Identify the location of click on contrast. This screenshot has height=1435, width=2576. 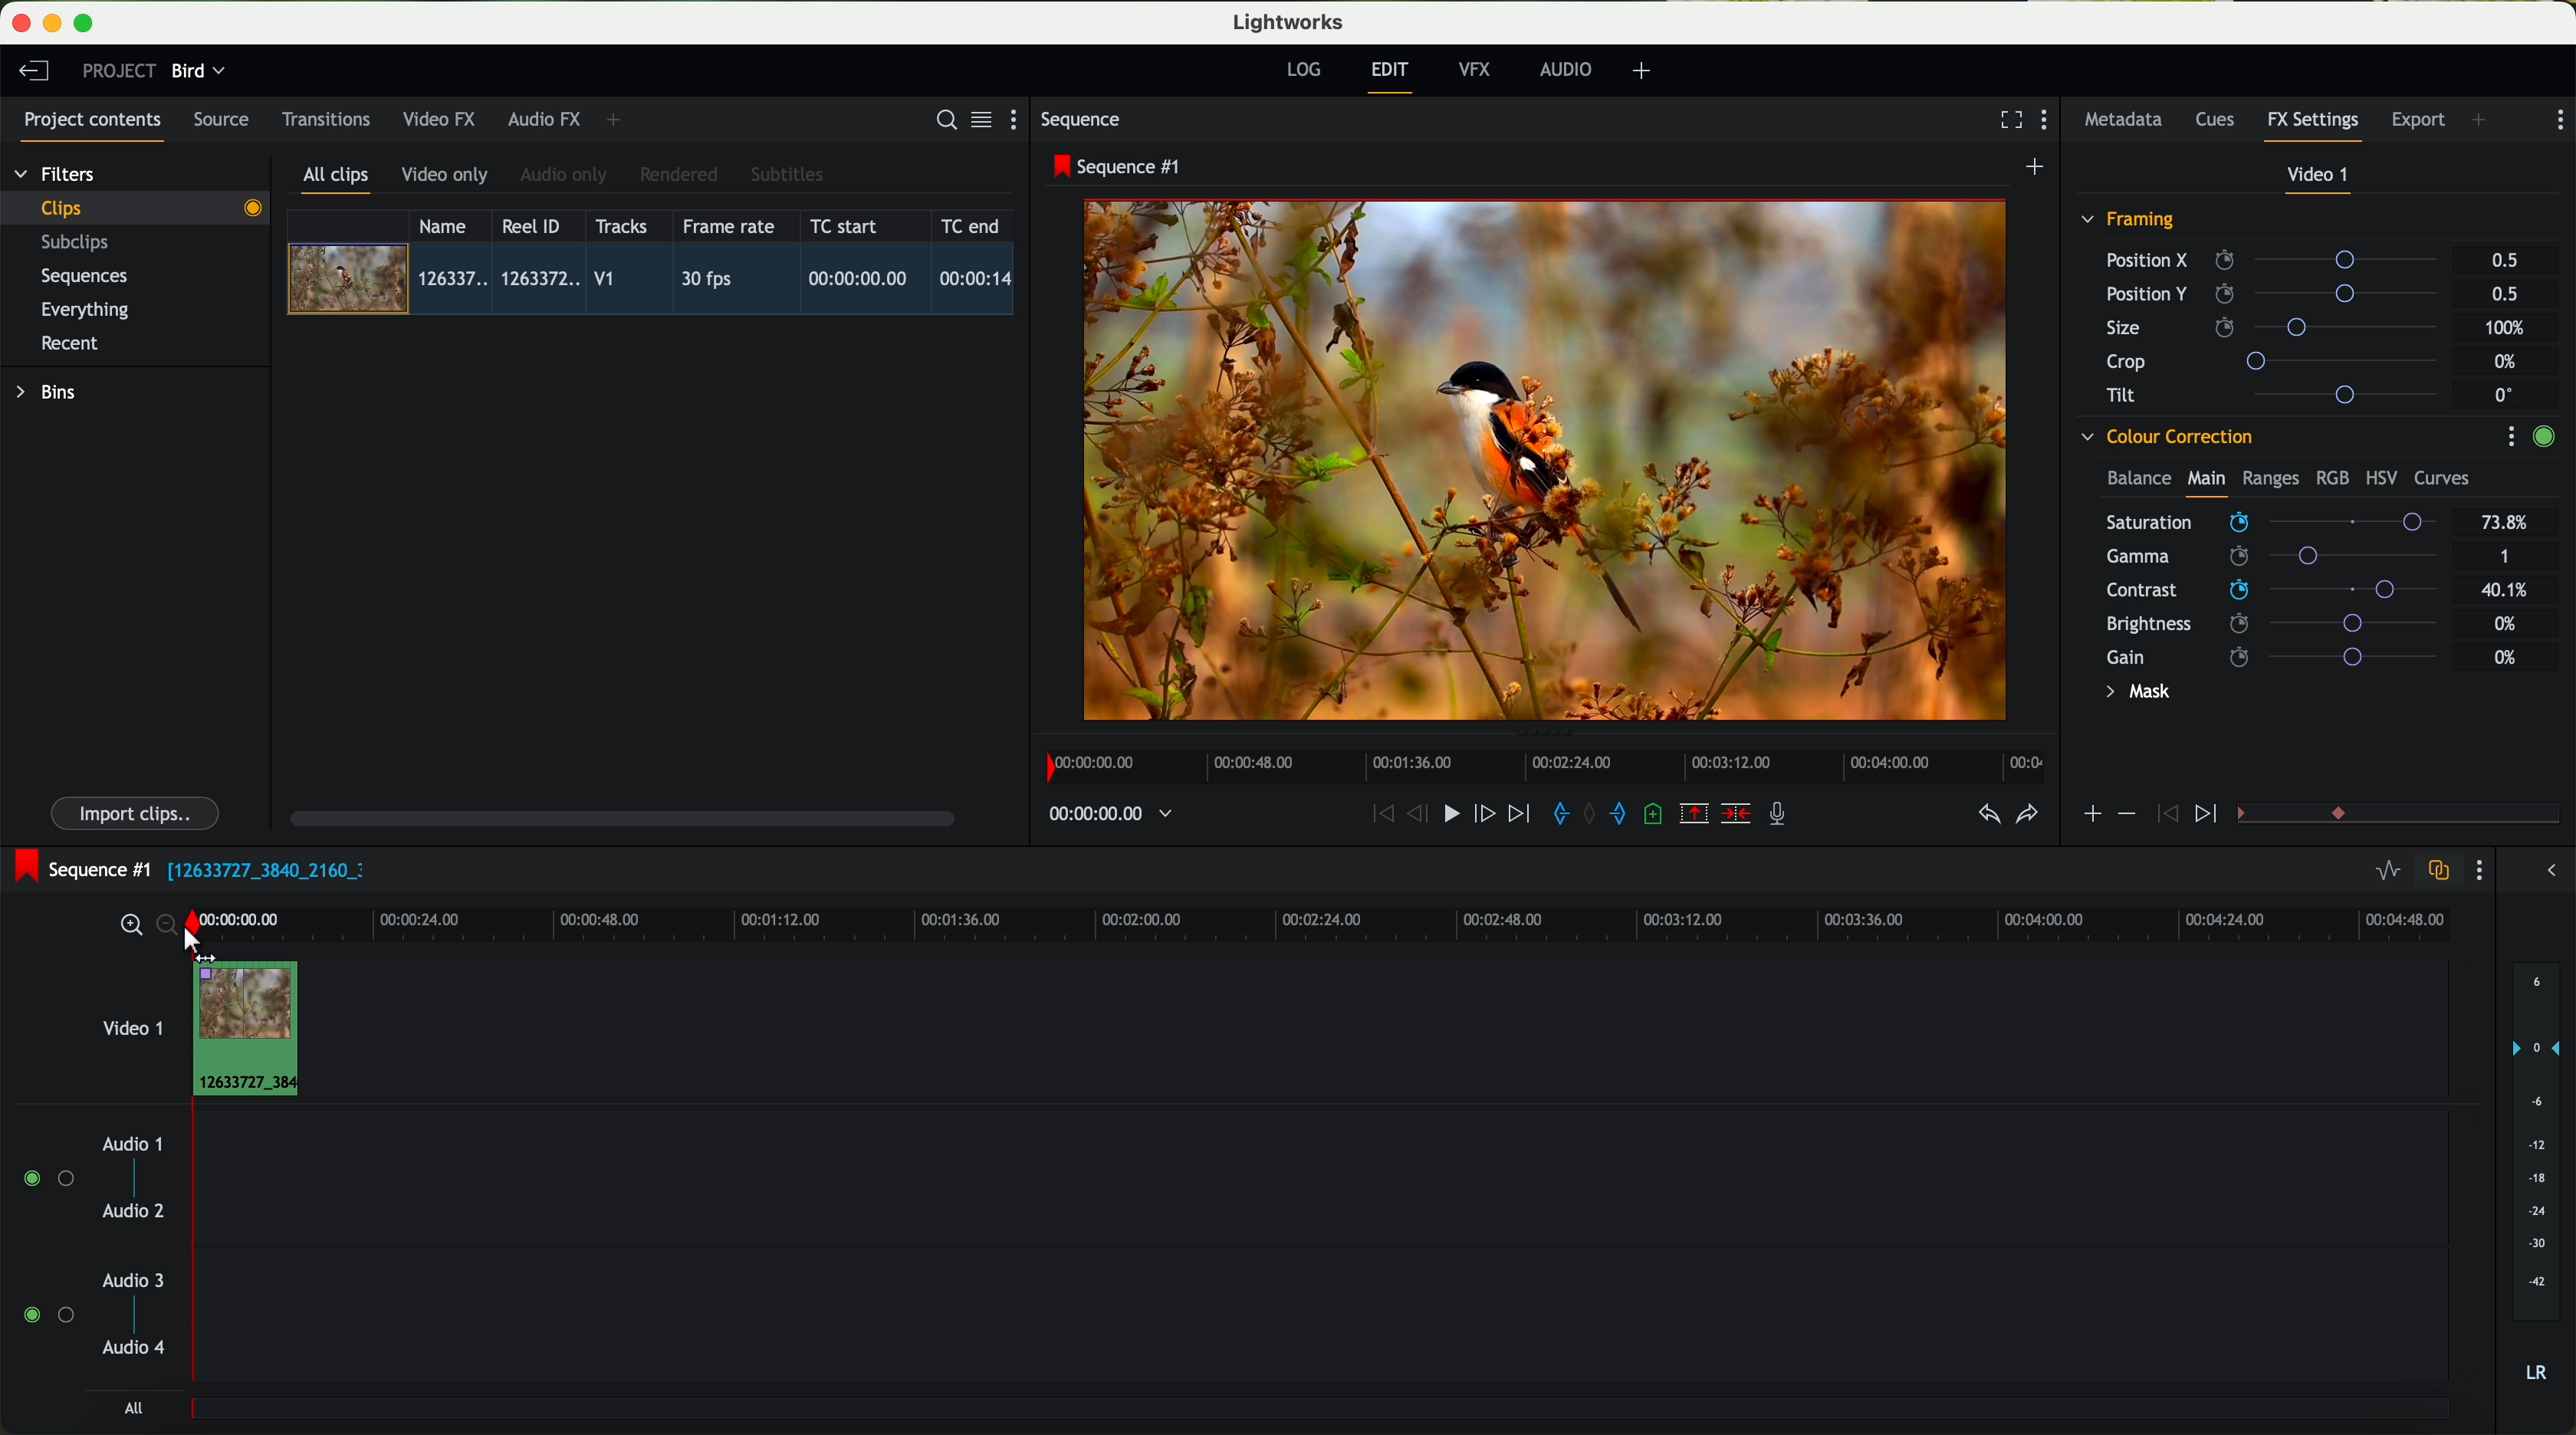
(2272, 592).